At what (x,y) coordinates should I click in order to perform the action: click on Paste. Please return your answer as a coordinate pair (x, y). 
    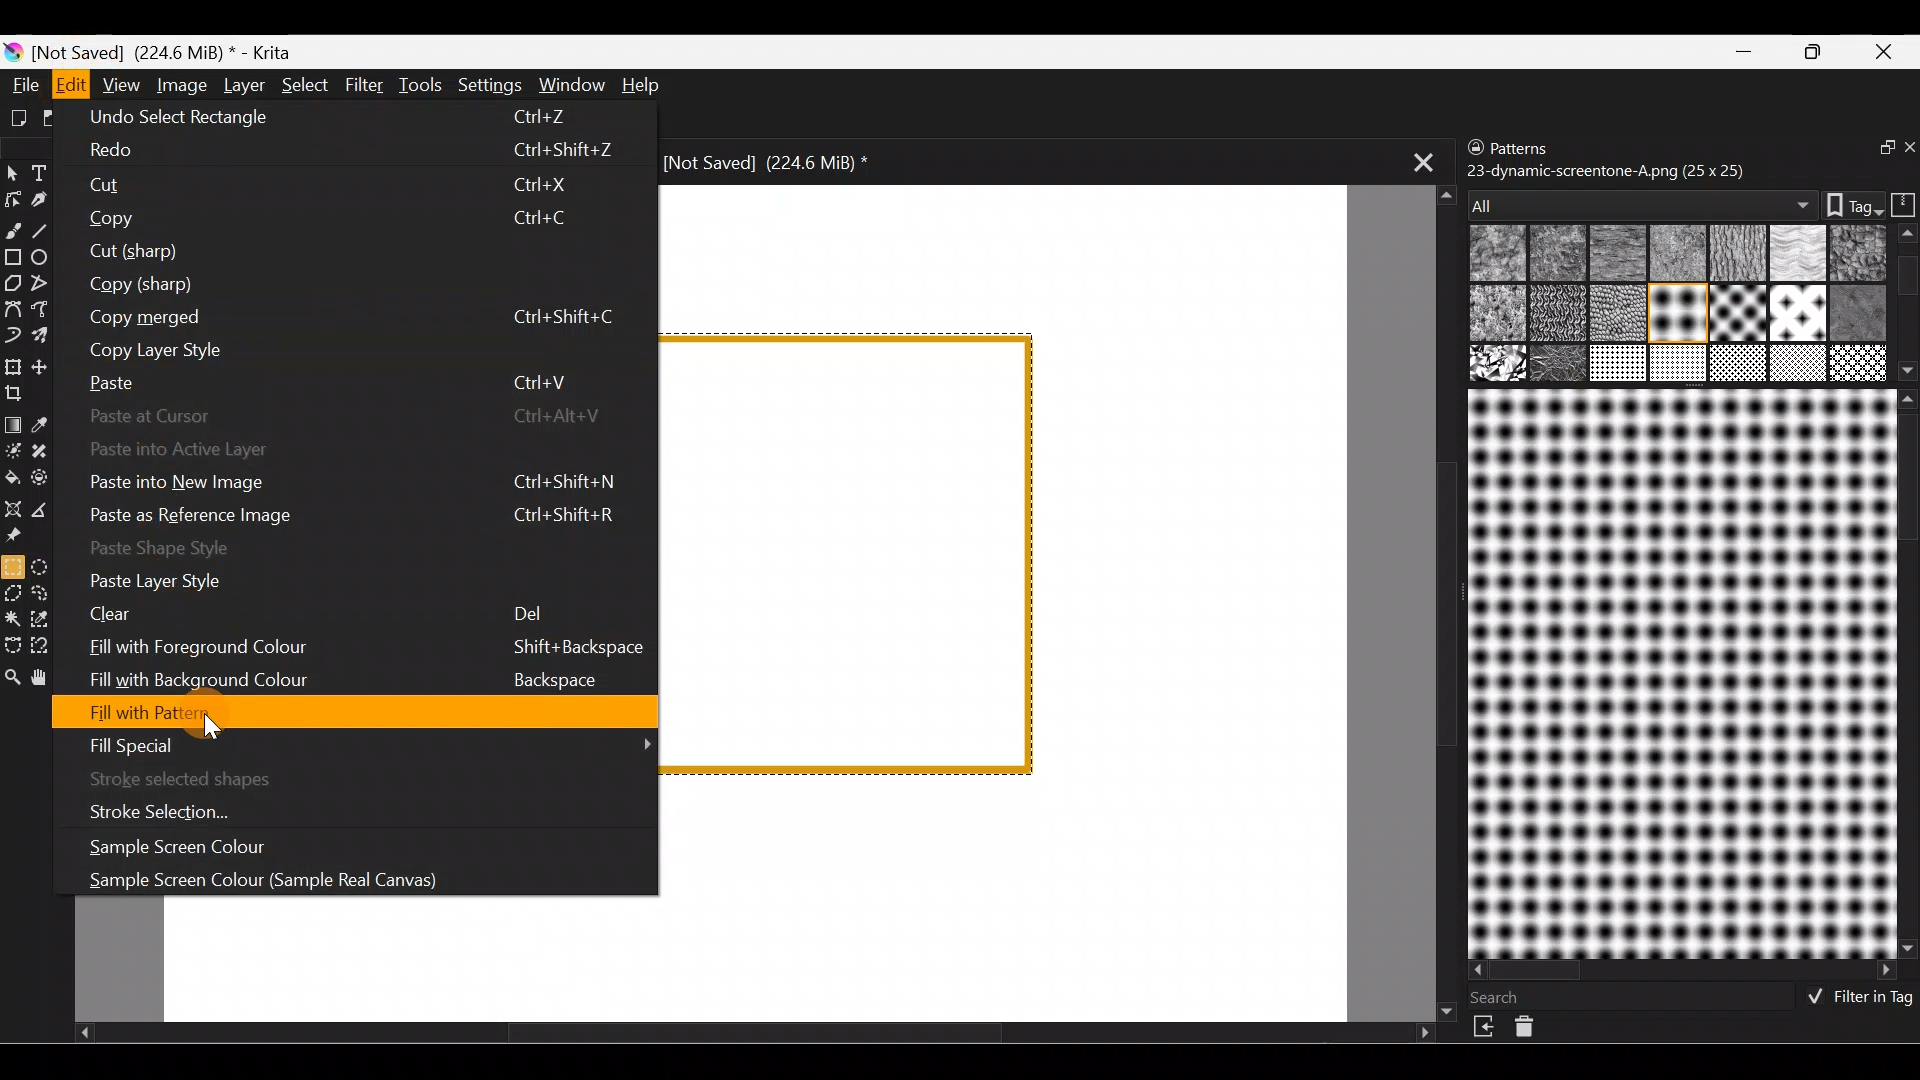
    Looking at the image, I should click on (343, 376).